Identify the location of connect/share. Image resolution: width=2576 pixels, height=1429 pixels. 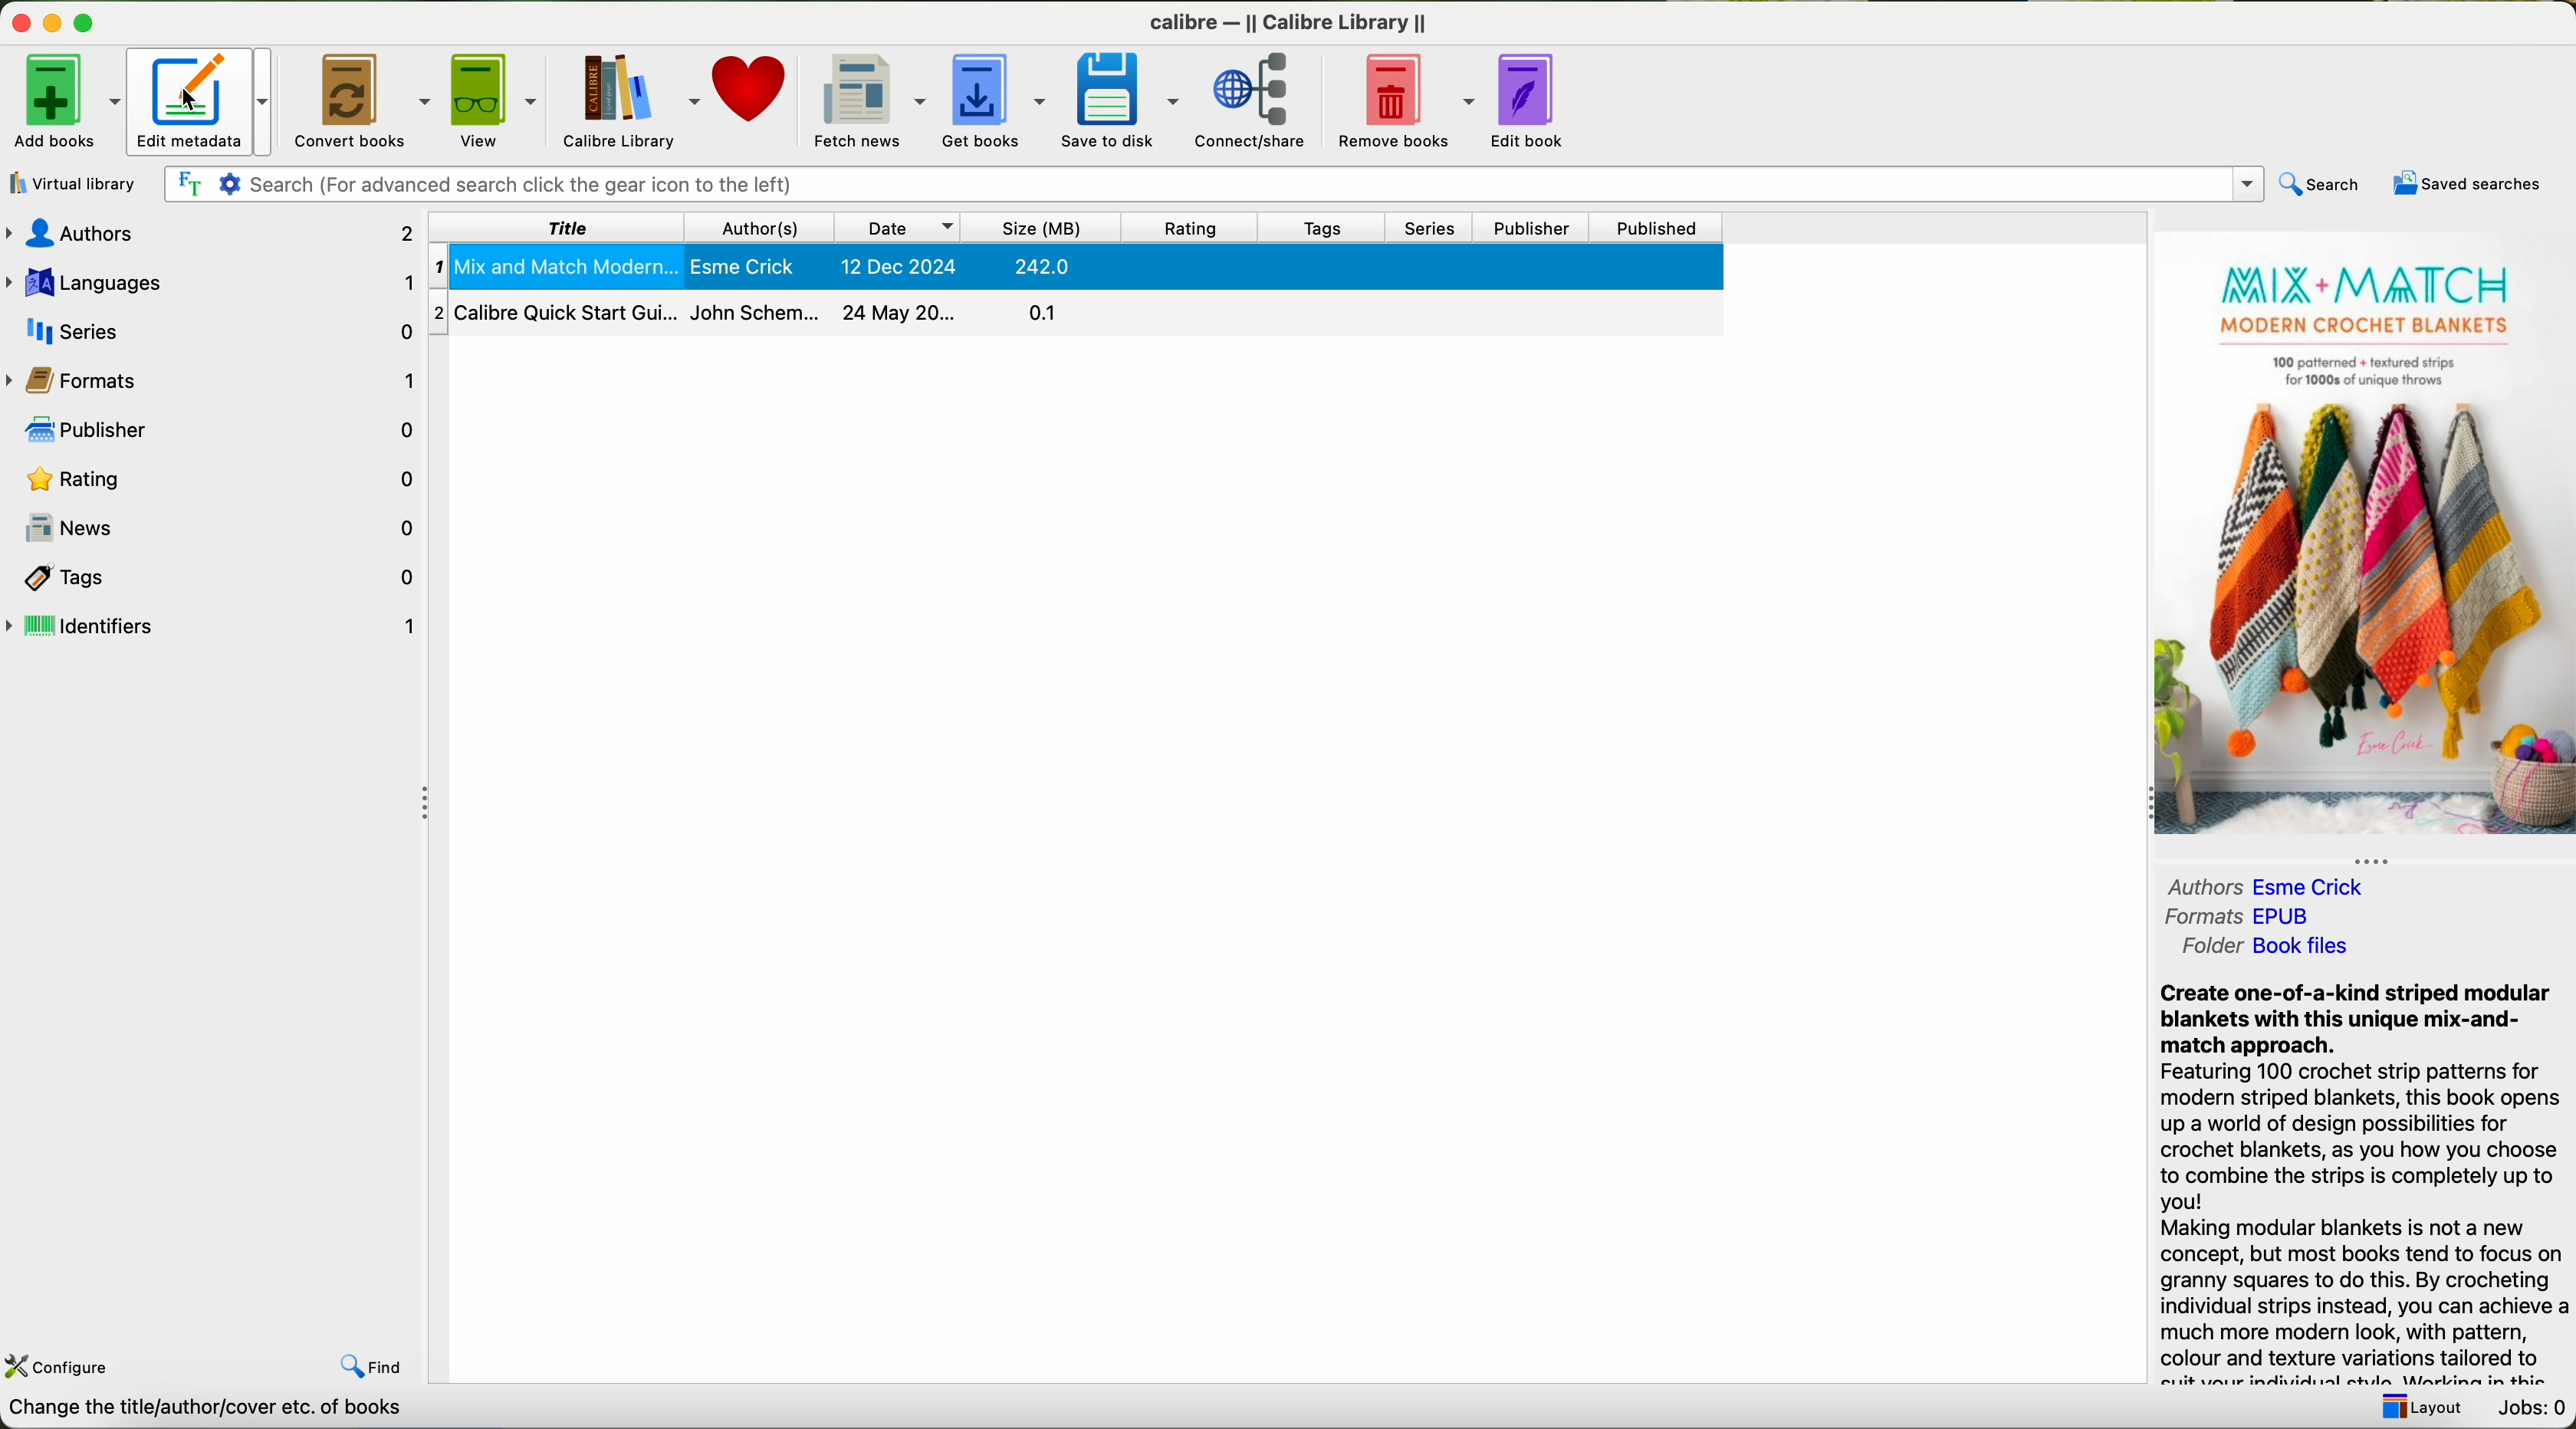
(1257, 101).